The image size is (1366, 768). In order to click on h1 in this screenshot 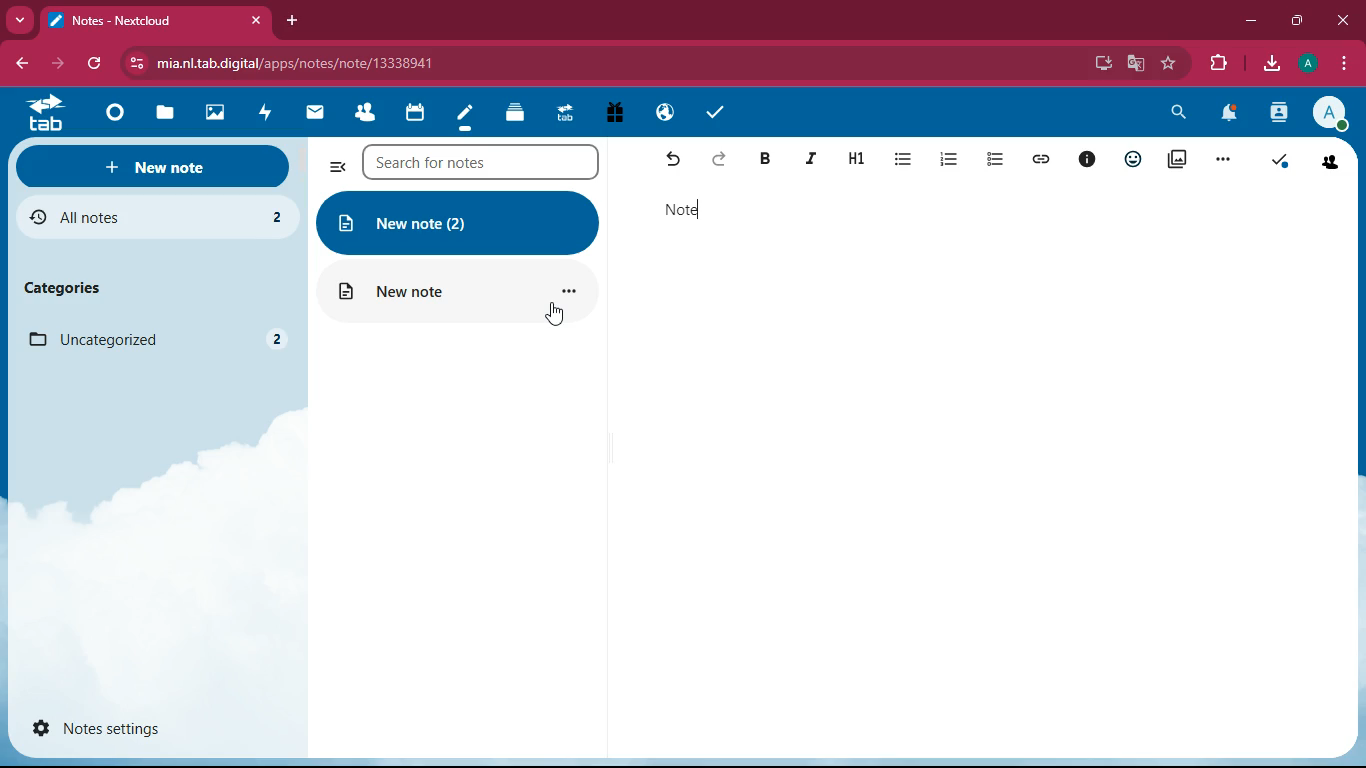, I will do `click(860, 157)`.